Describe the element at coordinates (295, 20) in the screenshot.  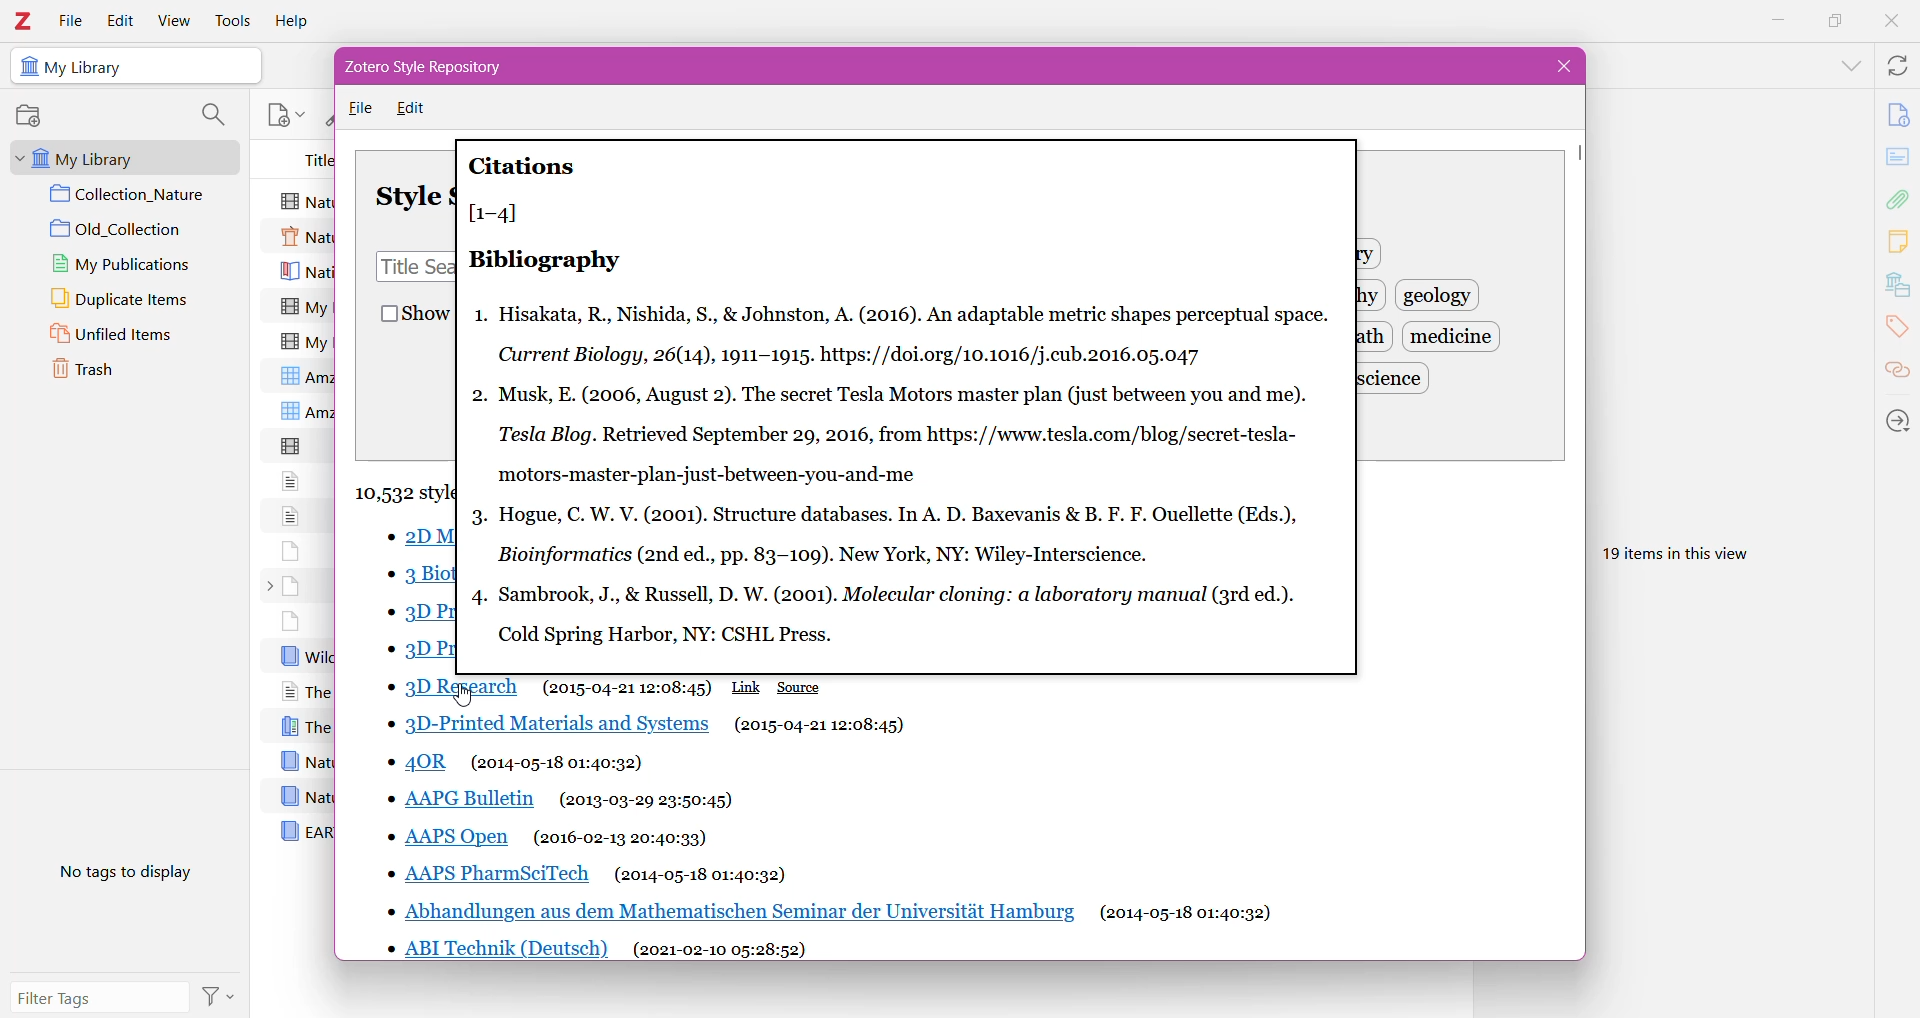
I see `Help` at that location.